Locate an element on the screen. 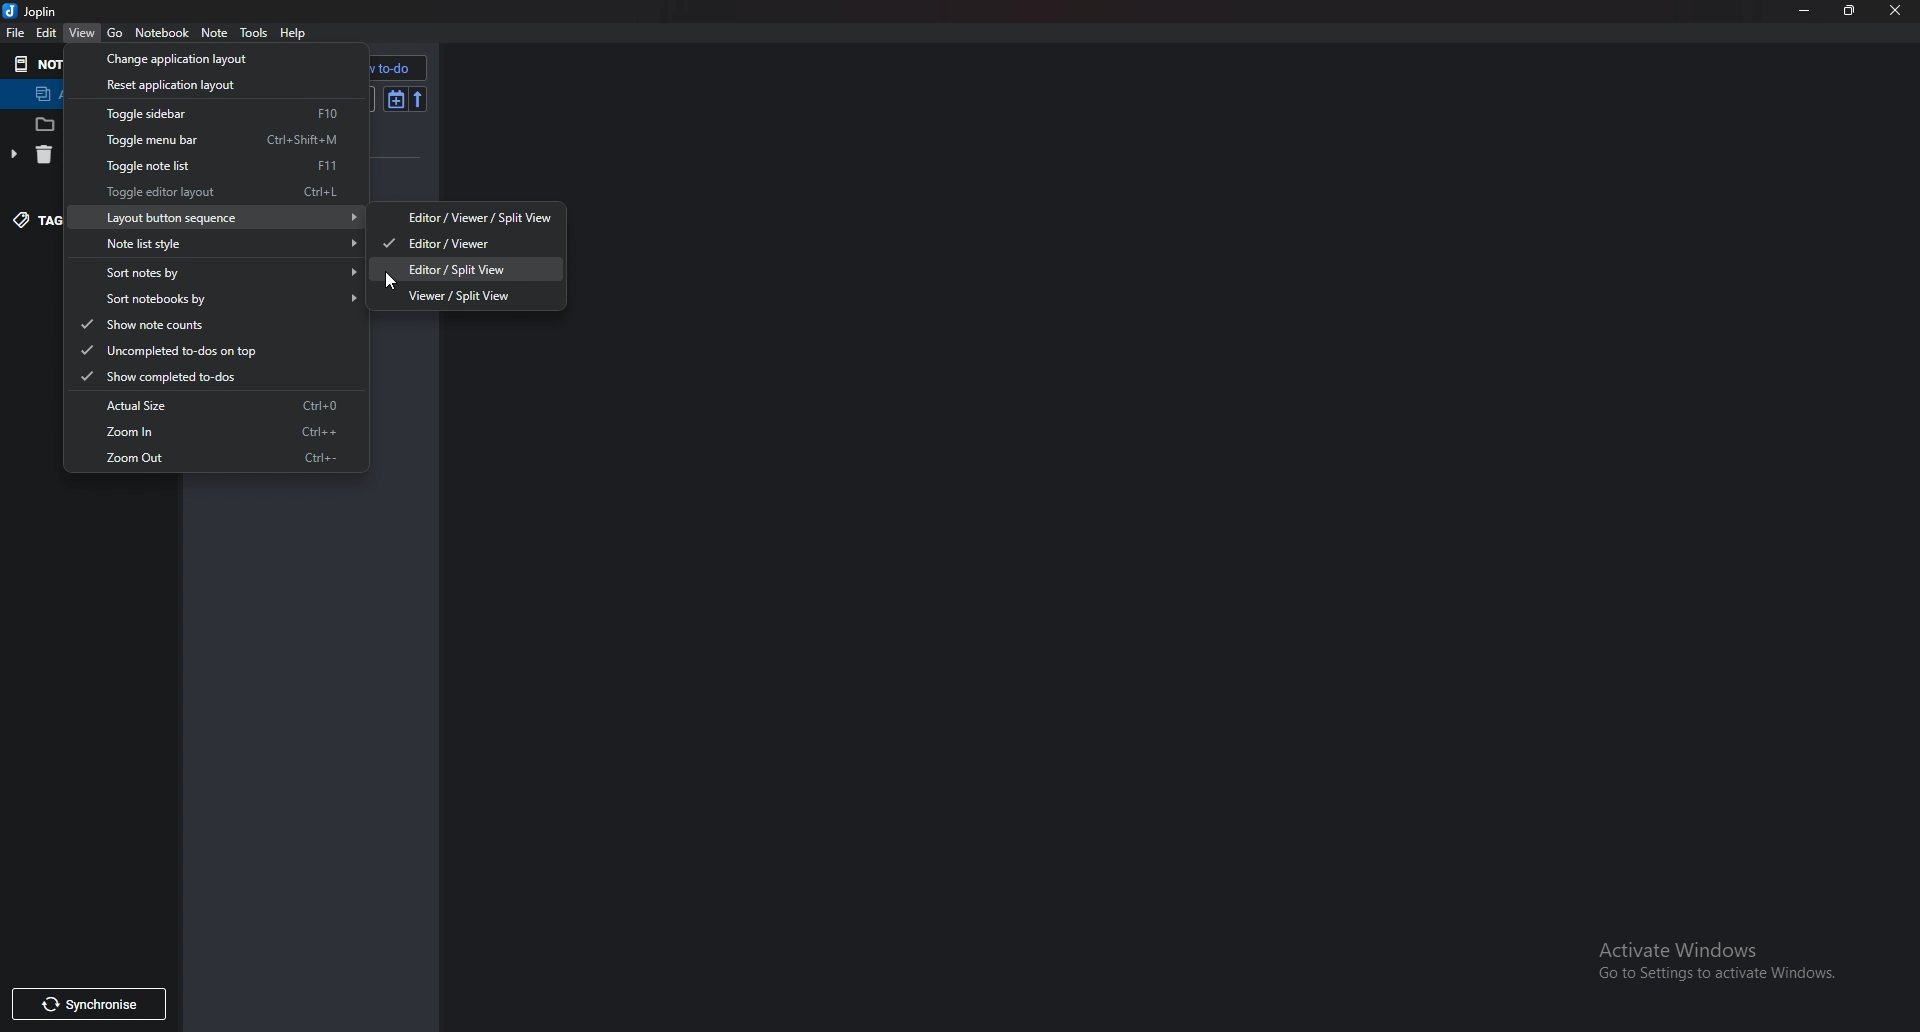 The width and height of the screenshot is (1920, 1032). show note counts is located at coordinates (203, 326).